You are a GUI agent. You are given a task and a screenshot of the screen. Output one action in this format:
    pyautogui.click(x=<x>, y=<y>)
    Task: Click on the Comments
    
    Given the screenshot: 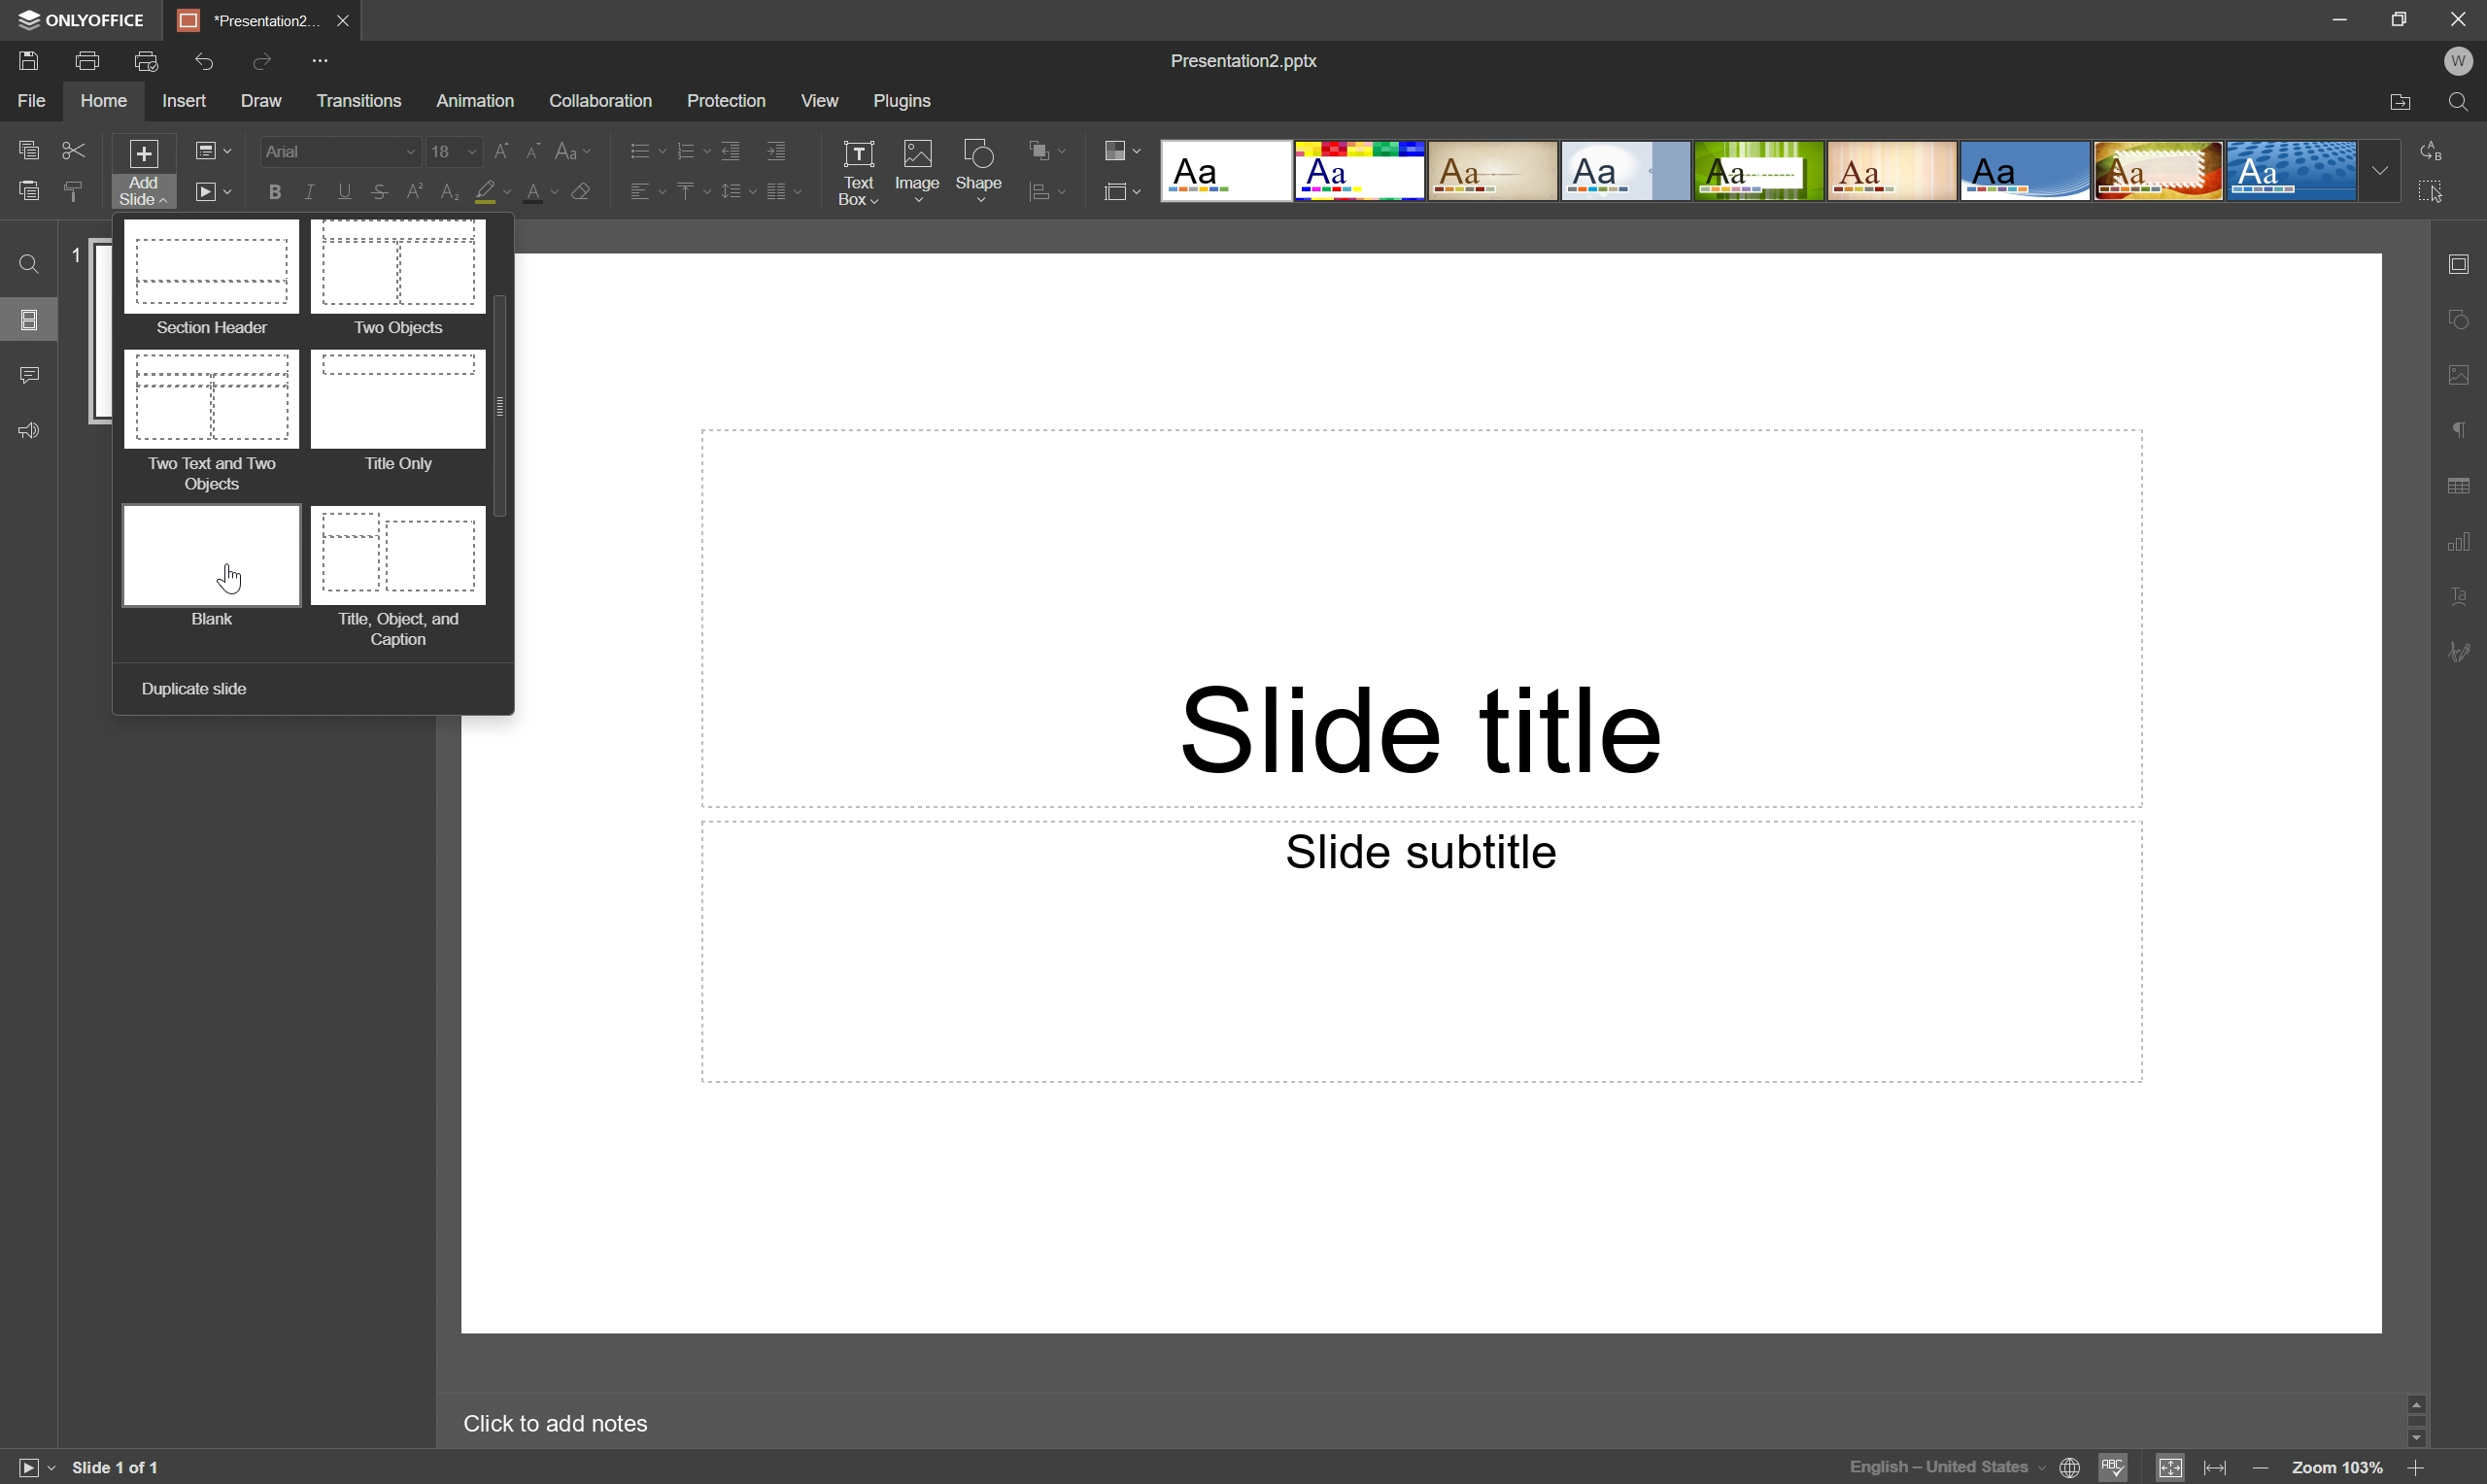 What is the action you would take?
    pyautogui.click(x=28, y=375)
    